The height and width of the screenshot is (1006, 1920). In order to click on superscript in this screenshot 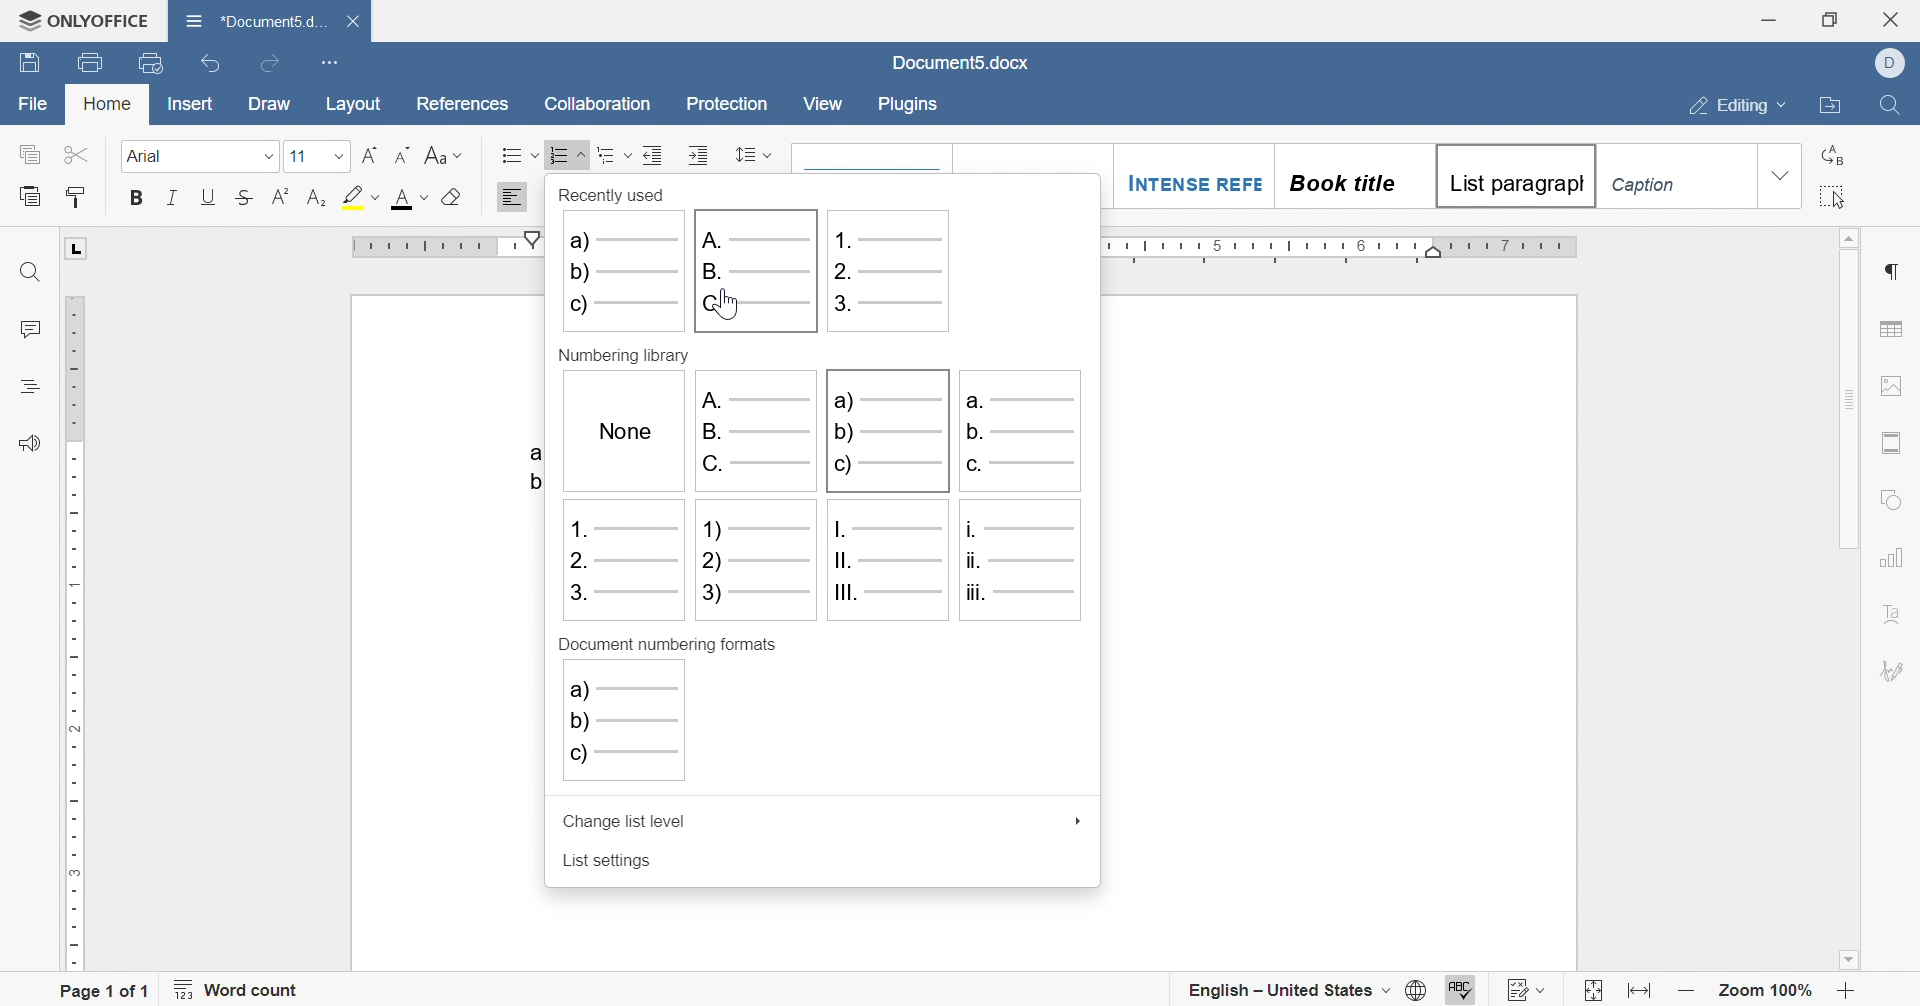, I will do `click(282, 193)`.